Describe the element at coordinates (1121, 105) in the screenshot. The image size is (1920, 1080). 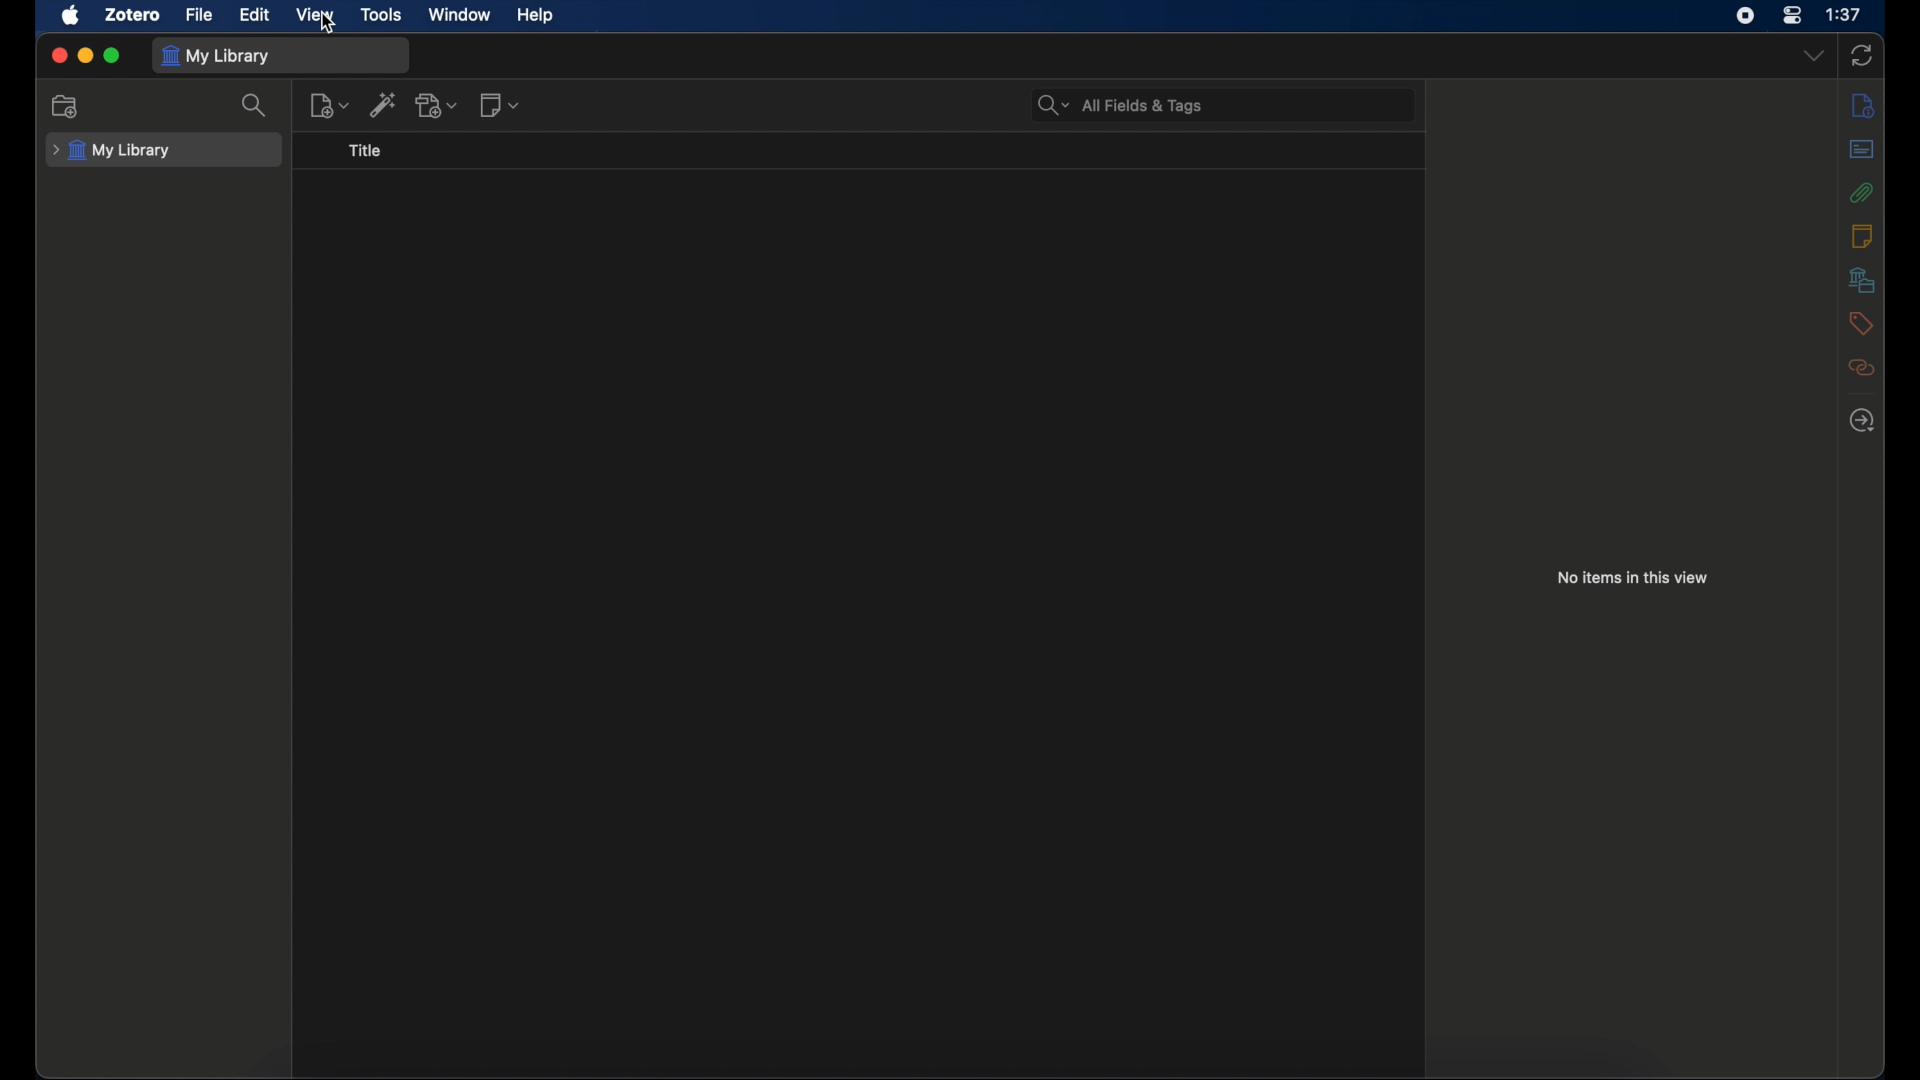
I see `search bar` at that location.